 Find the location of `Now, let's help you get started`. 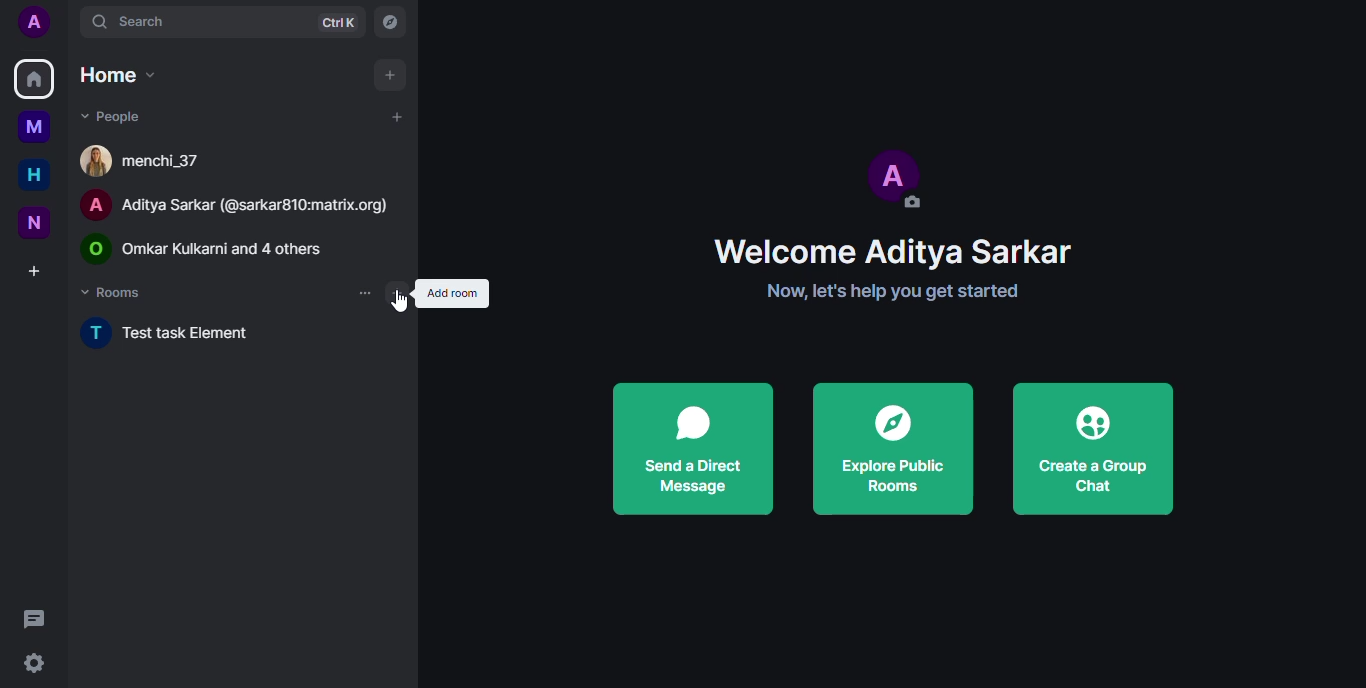

Now, let's help you get started is located at coordinates (849, 292).